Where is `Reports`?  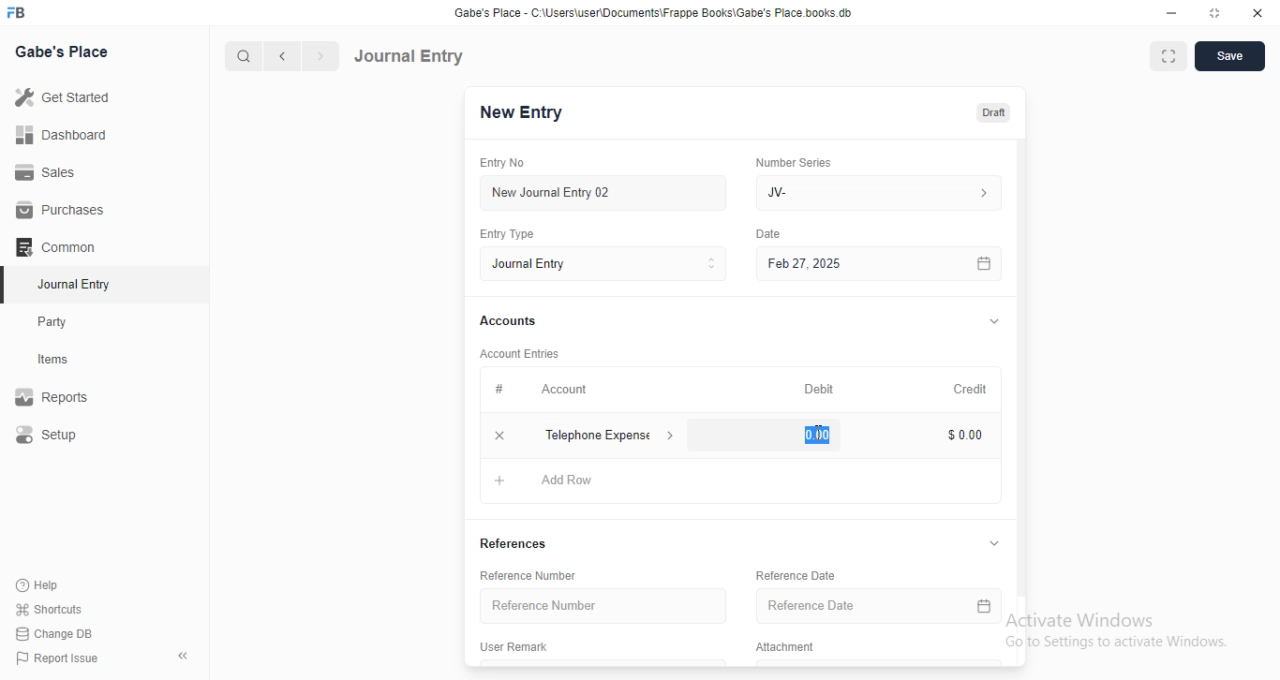
Reports is located at coordinates (53, 394).